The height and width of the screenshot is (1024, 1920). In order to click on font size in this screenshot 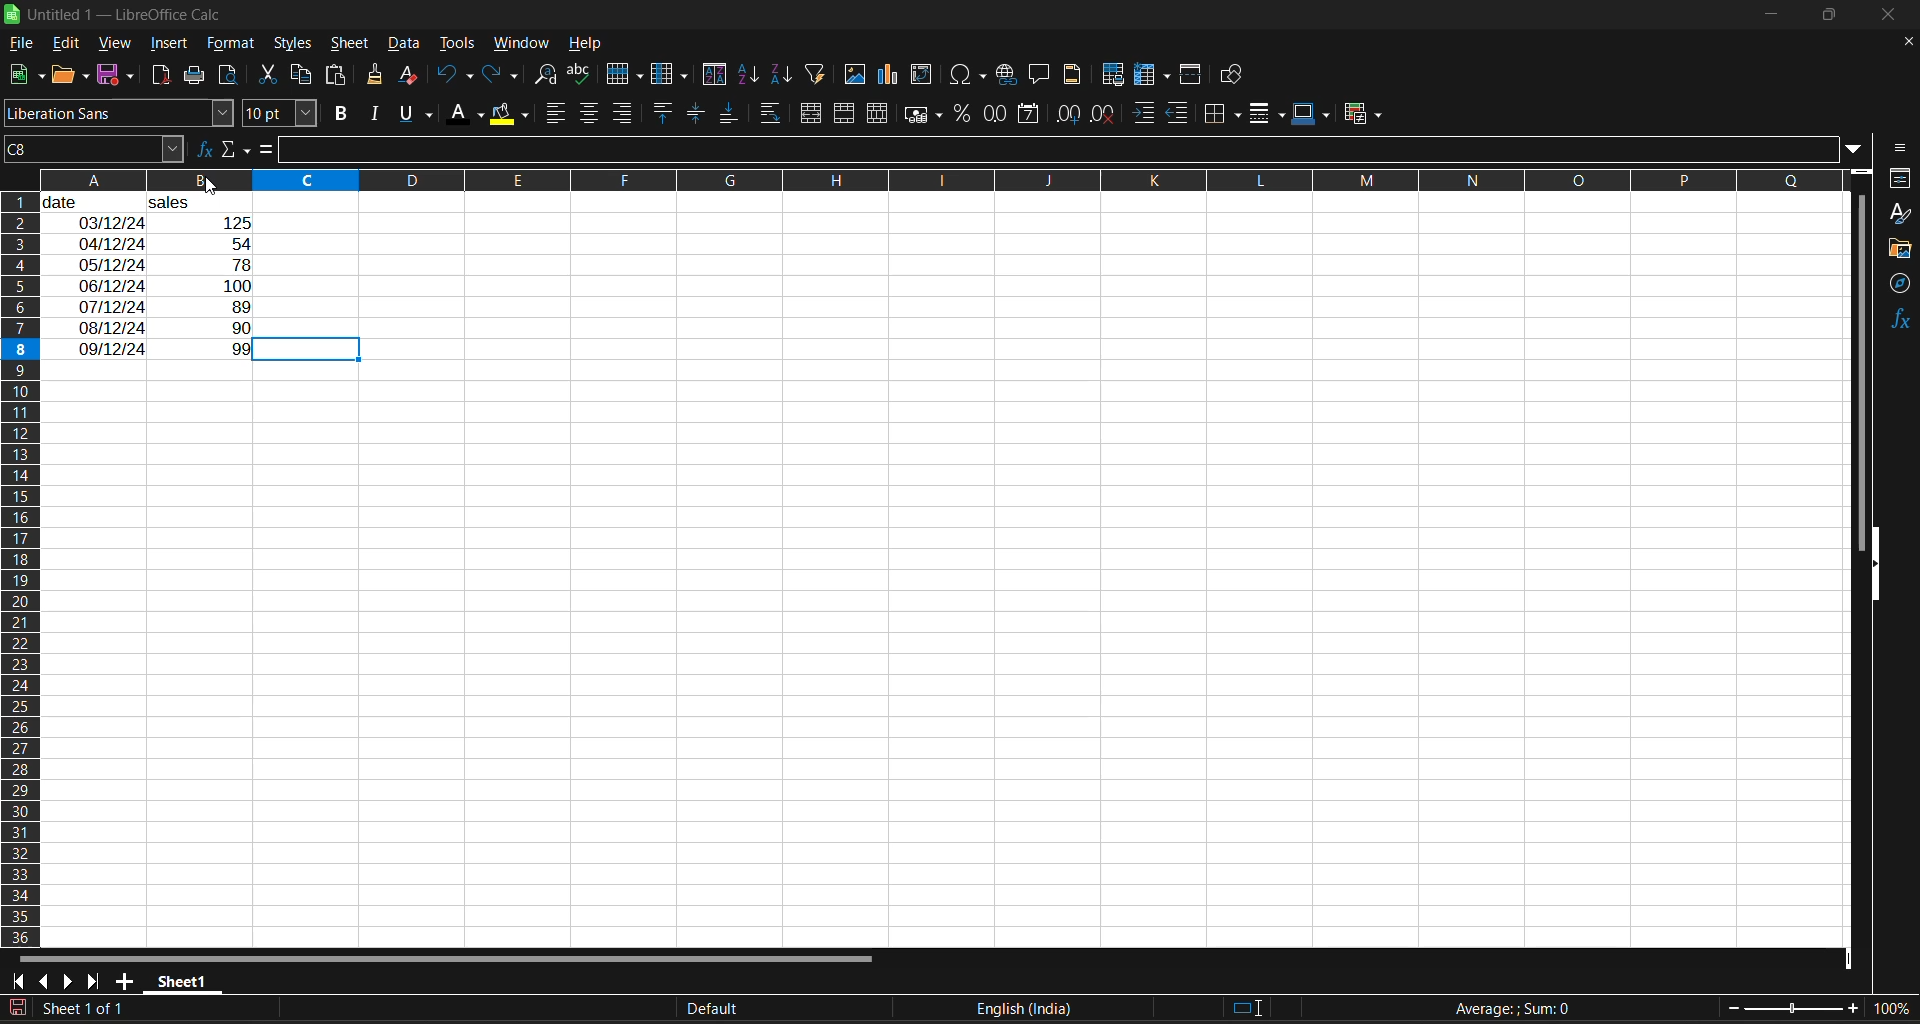, I will do `click(279, 113)`.